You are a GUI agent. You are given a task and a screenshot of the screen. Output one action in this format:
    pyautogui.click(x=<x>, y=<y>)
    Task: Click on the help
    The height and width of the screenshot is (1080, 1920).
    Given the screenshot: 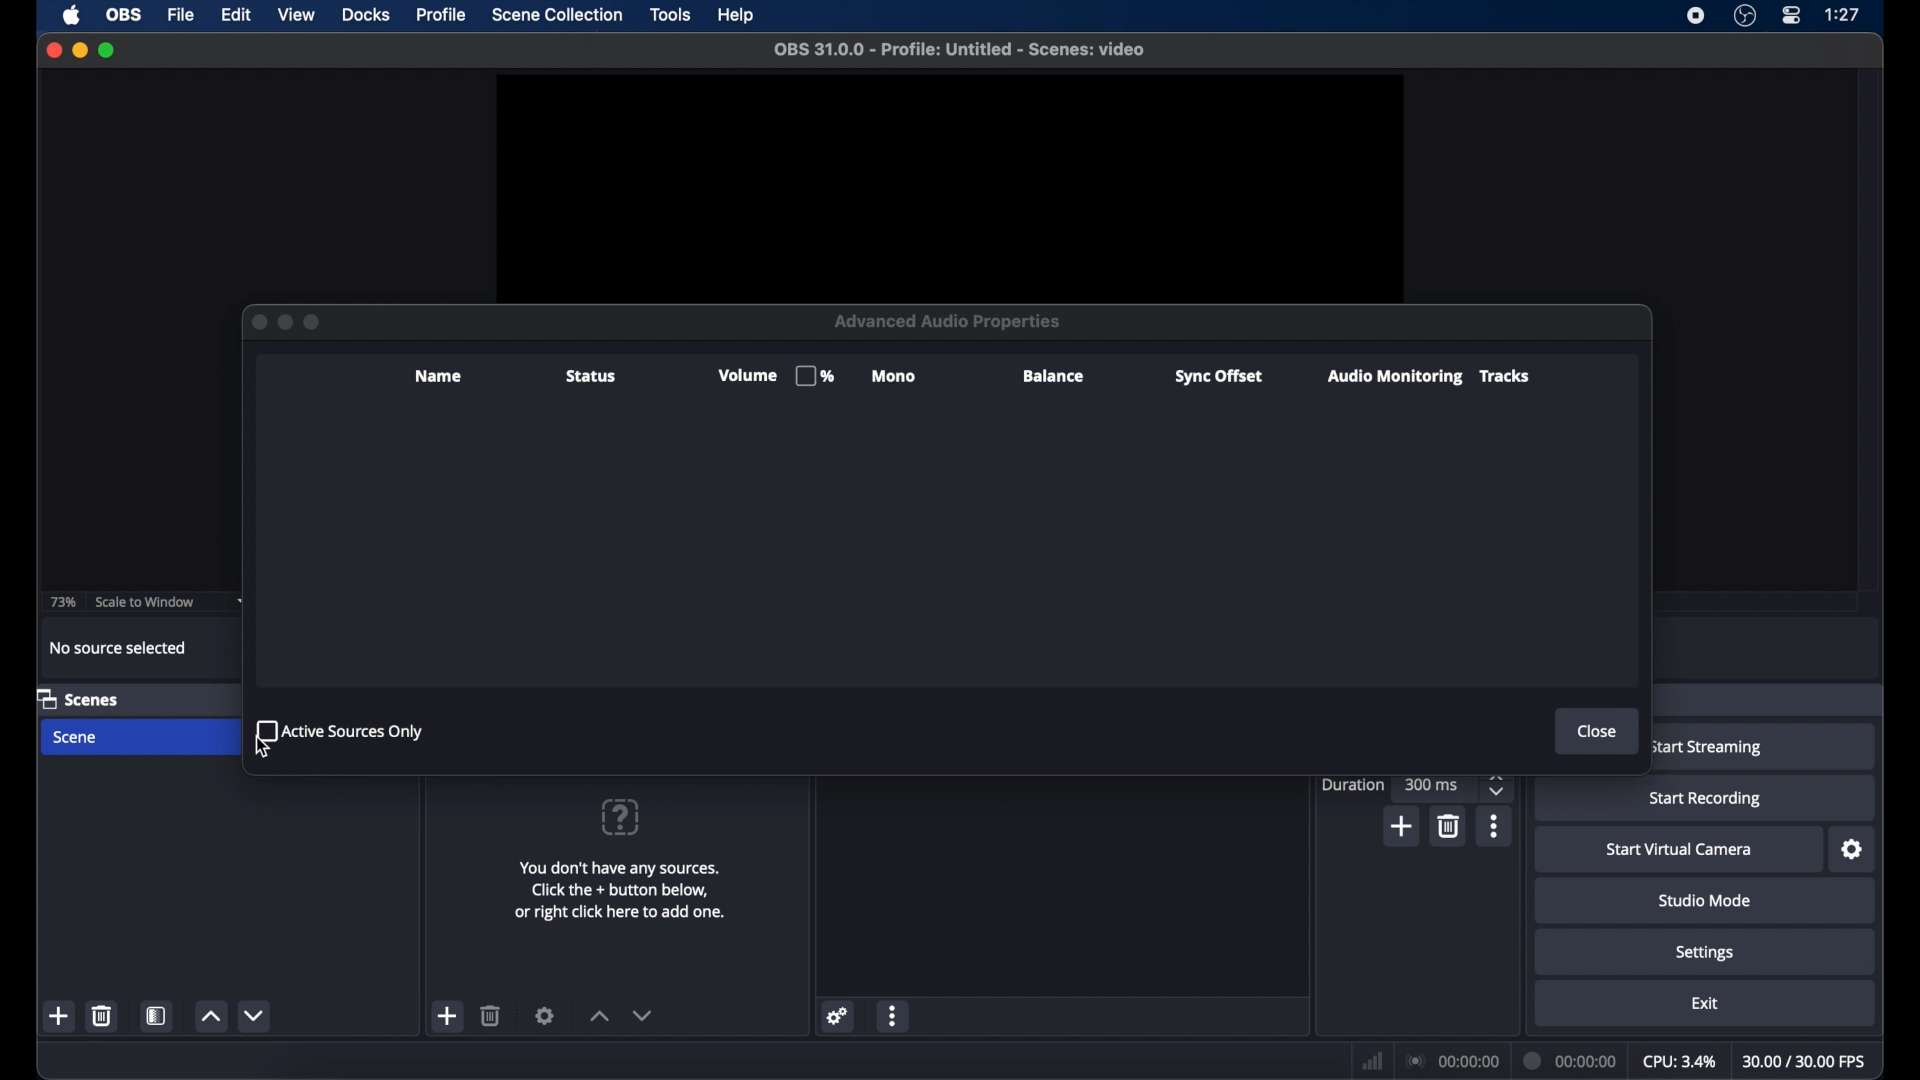 What is the action you would take?
    pyautogui.click(x=737, y=15)
    